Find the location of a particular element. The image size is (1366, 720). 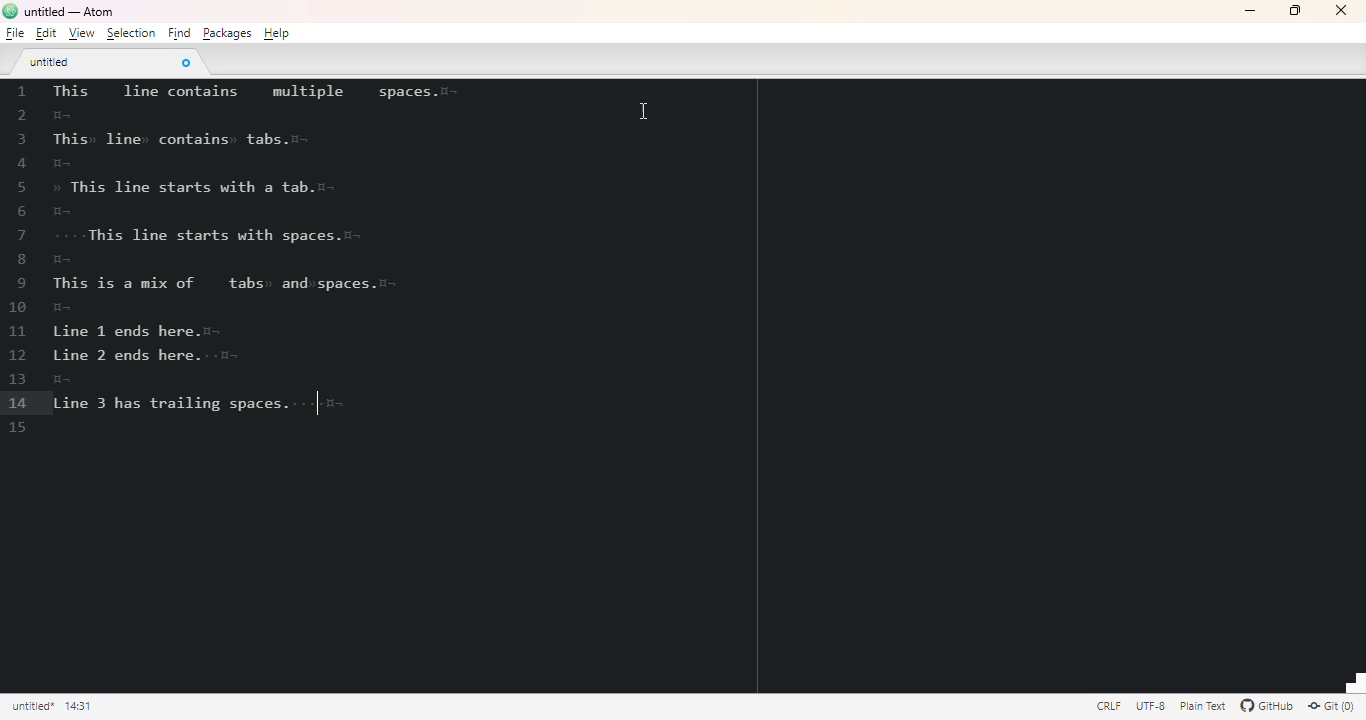

minimize is located at coordinates (1250, 11).